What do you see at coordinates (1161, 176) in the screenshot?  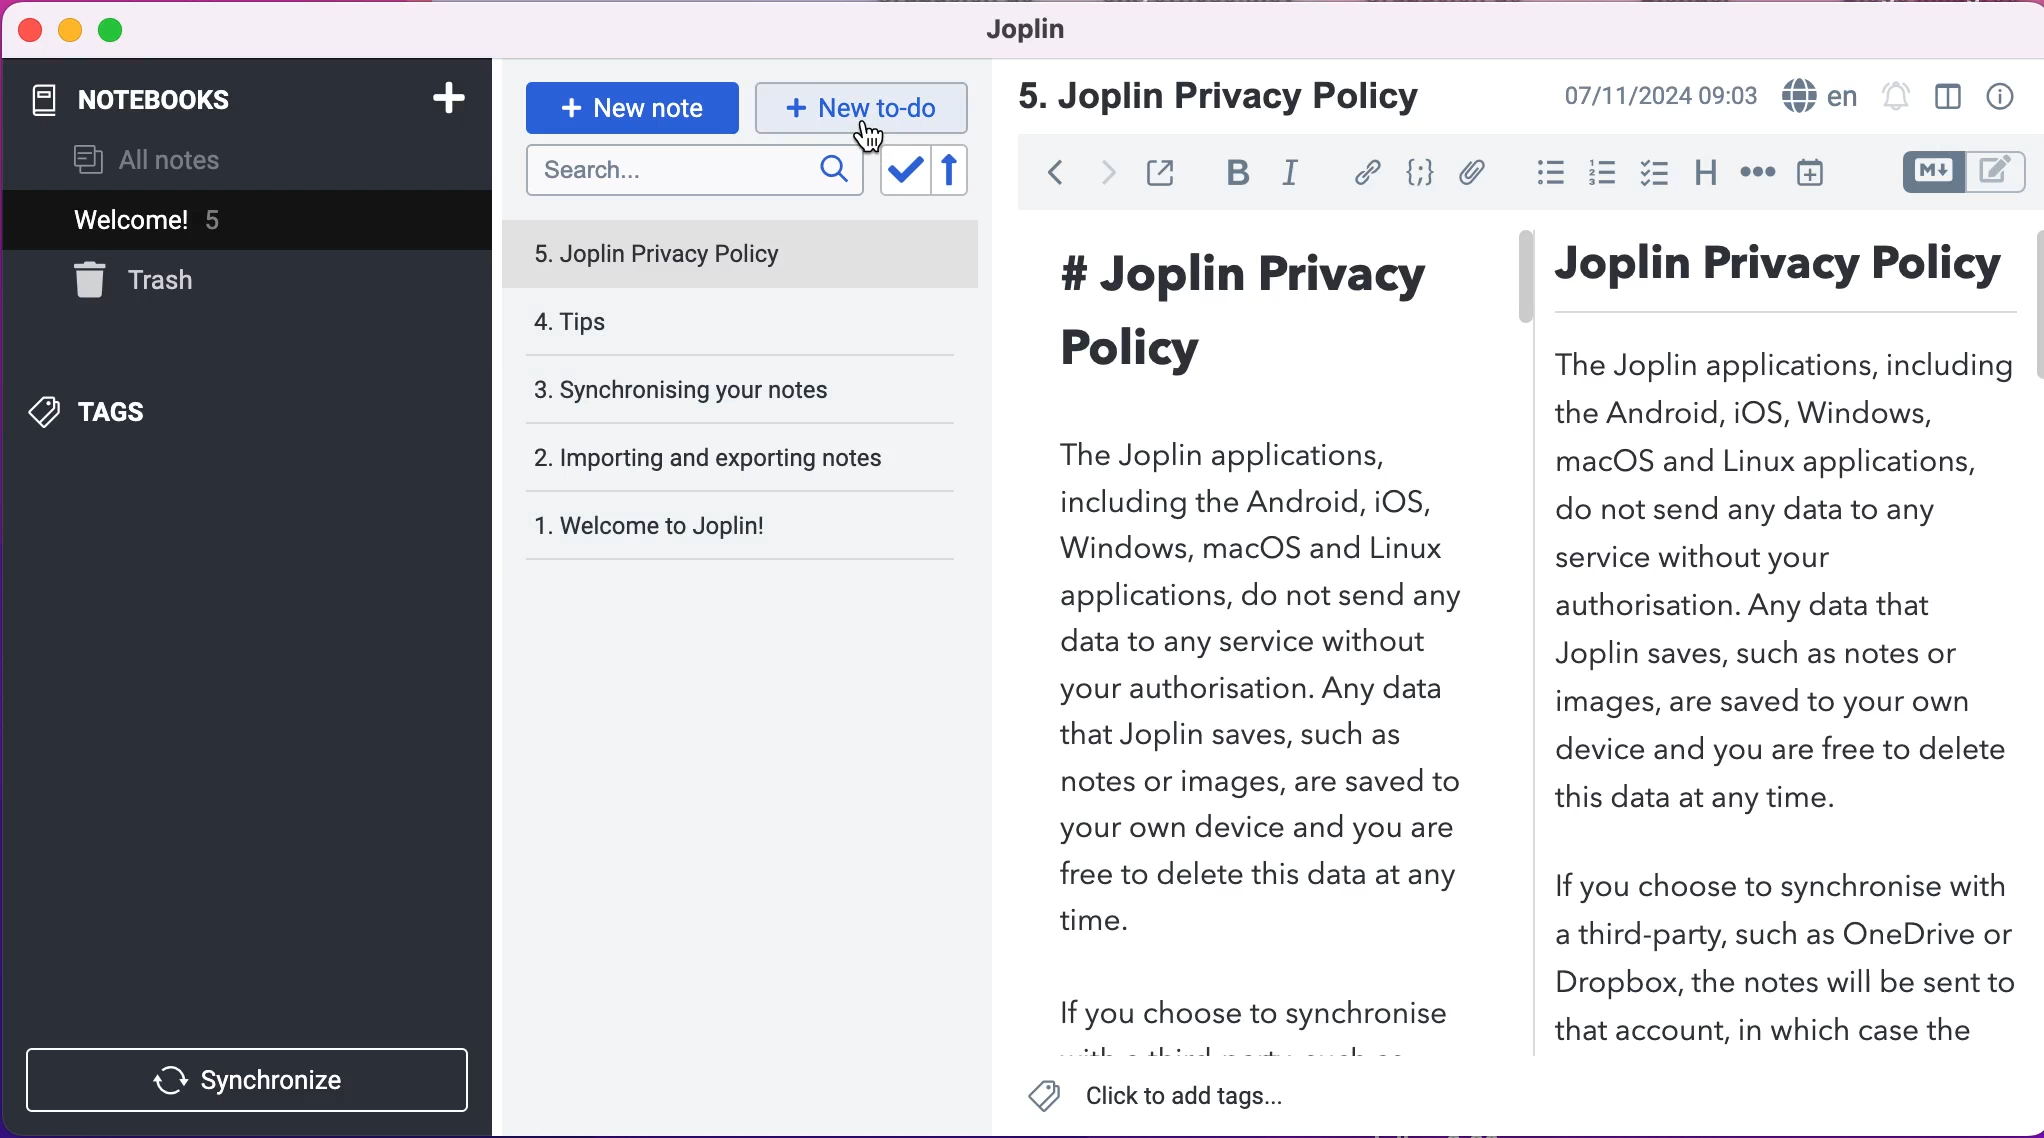 I see `toggle external editing` at bounding box center [1161, 176].